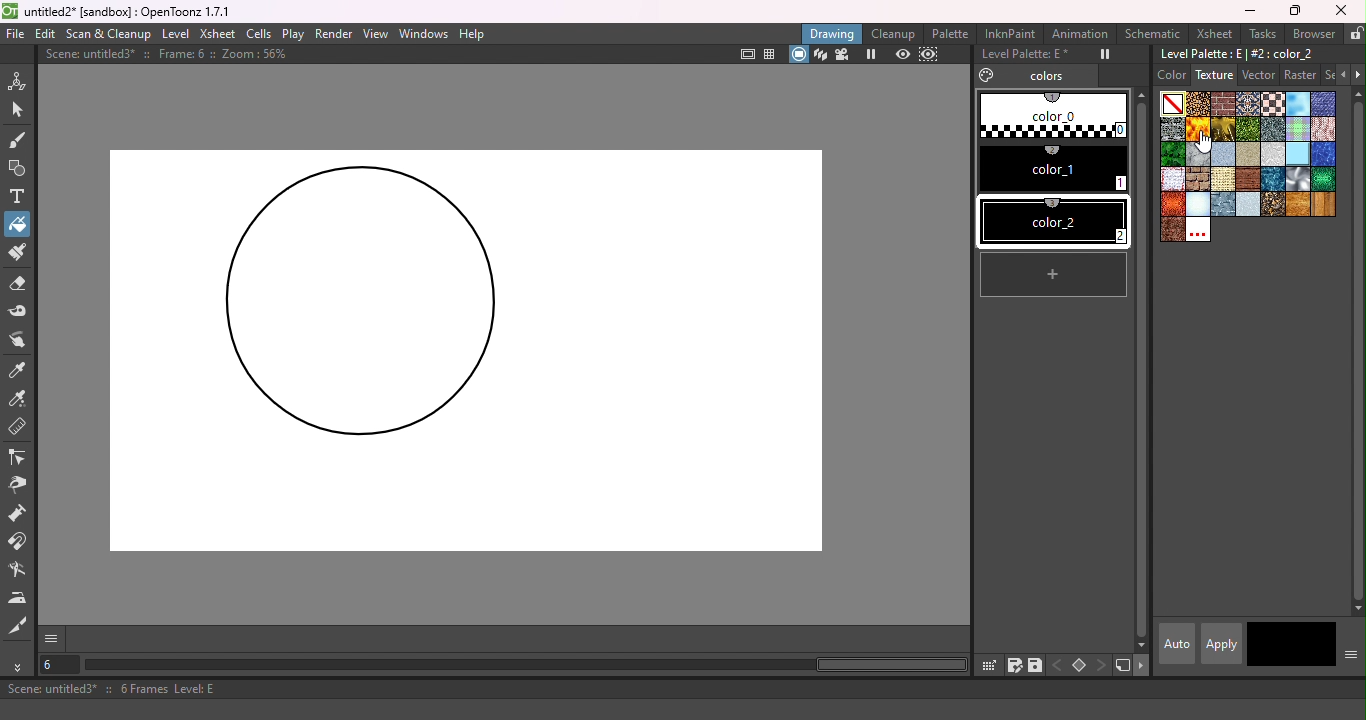  Describe the element at coordinates (1199, 180) in the screenshot. I see `roughbrickwork.bmp` at that location.